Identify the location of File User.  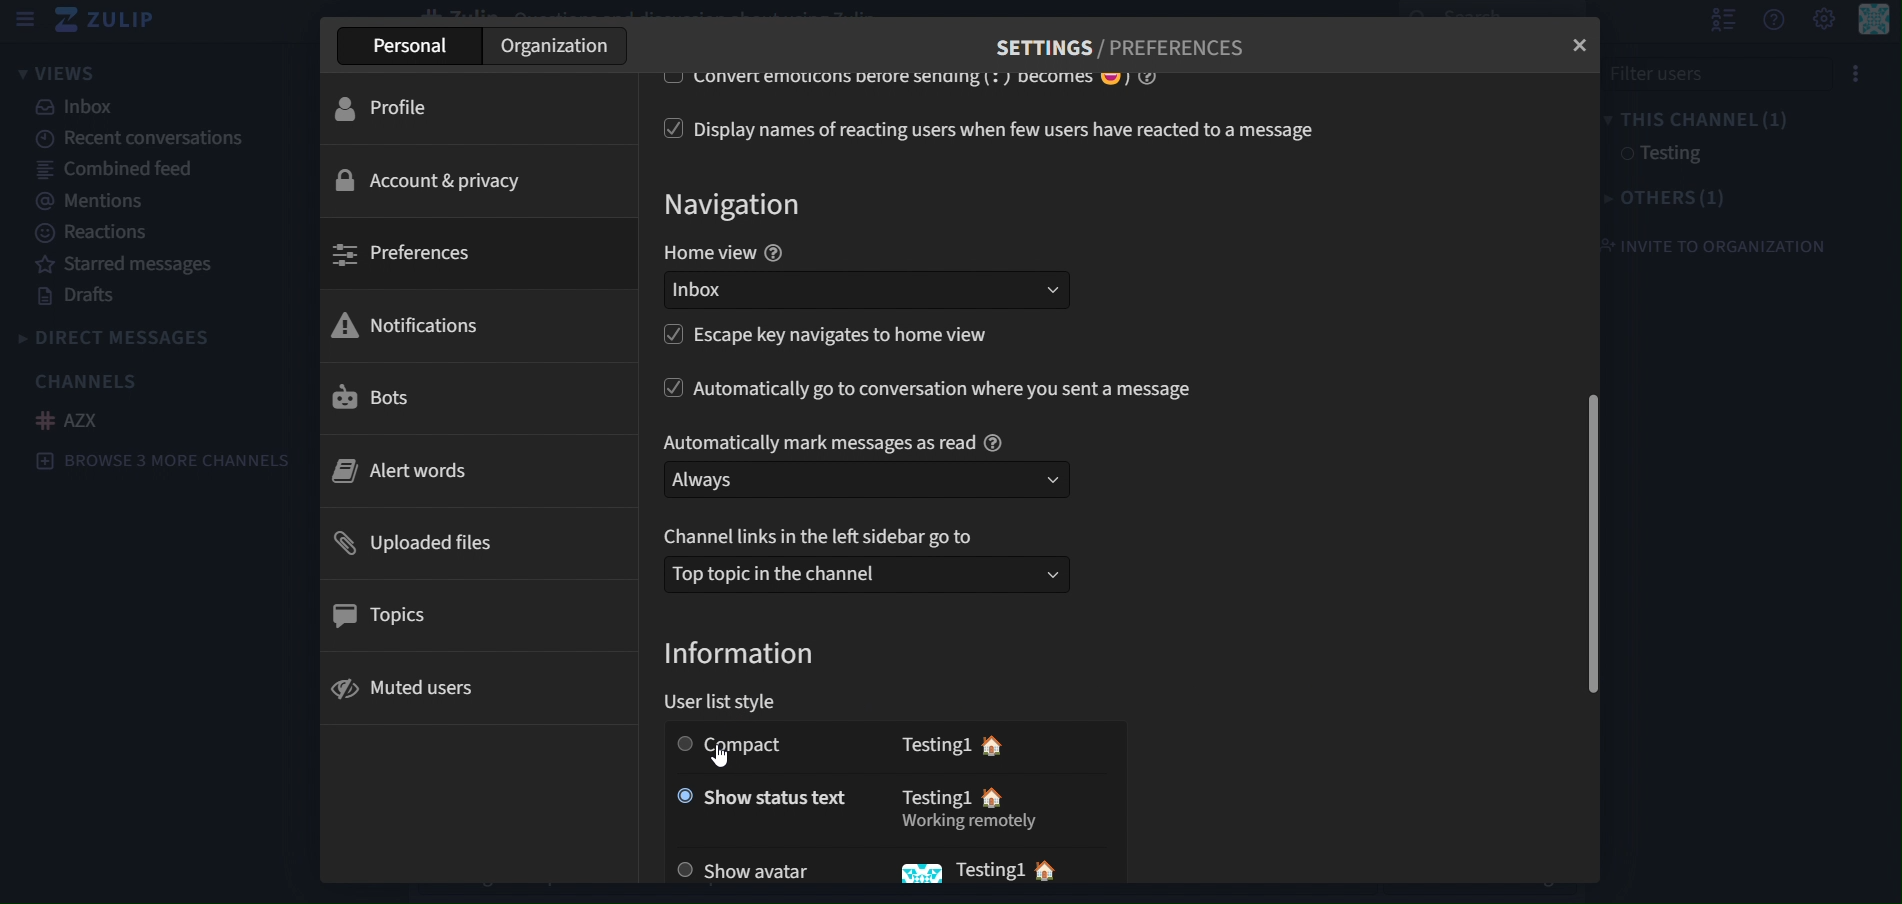
(1715, 74).